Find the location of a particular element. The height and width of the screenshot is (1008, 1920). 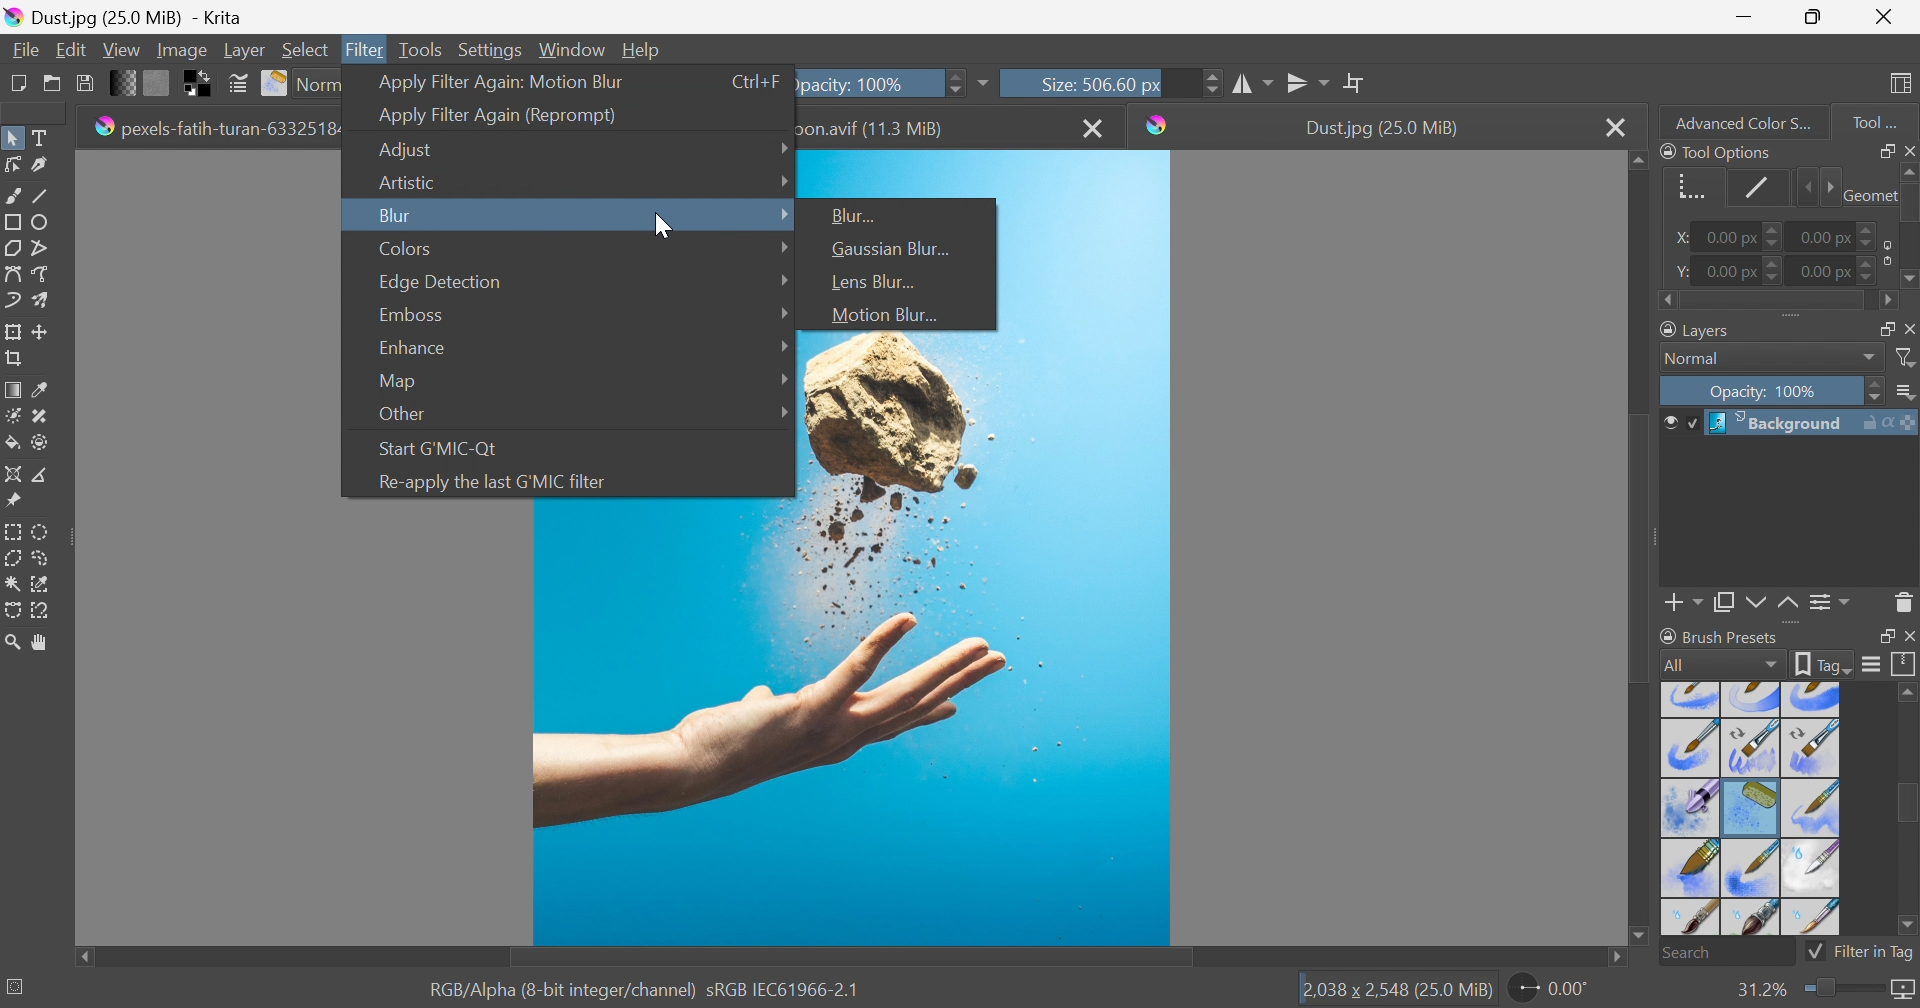

Move a layer is located at coordinates (45, 331).